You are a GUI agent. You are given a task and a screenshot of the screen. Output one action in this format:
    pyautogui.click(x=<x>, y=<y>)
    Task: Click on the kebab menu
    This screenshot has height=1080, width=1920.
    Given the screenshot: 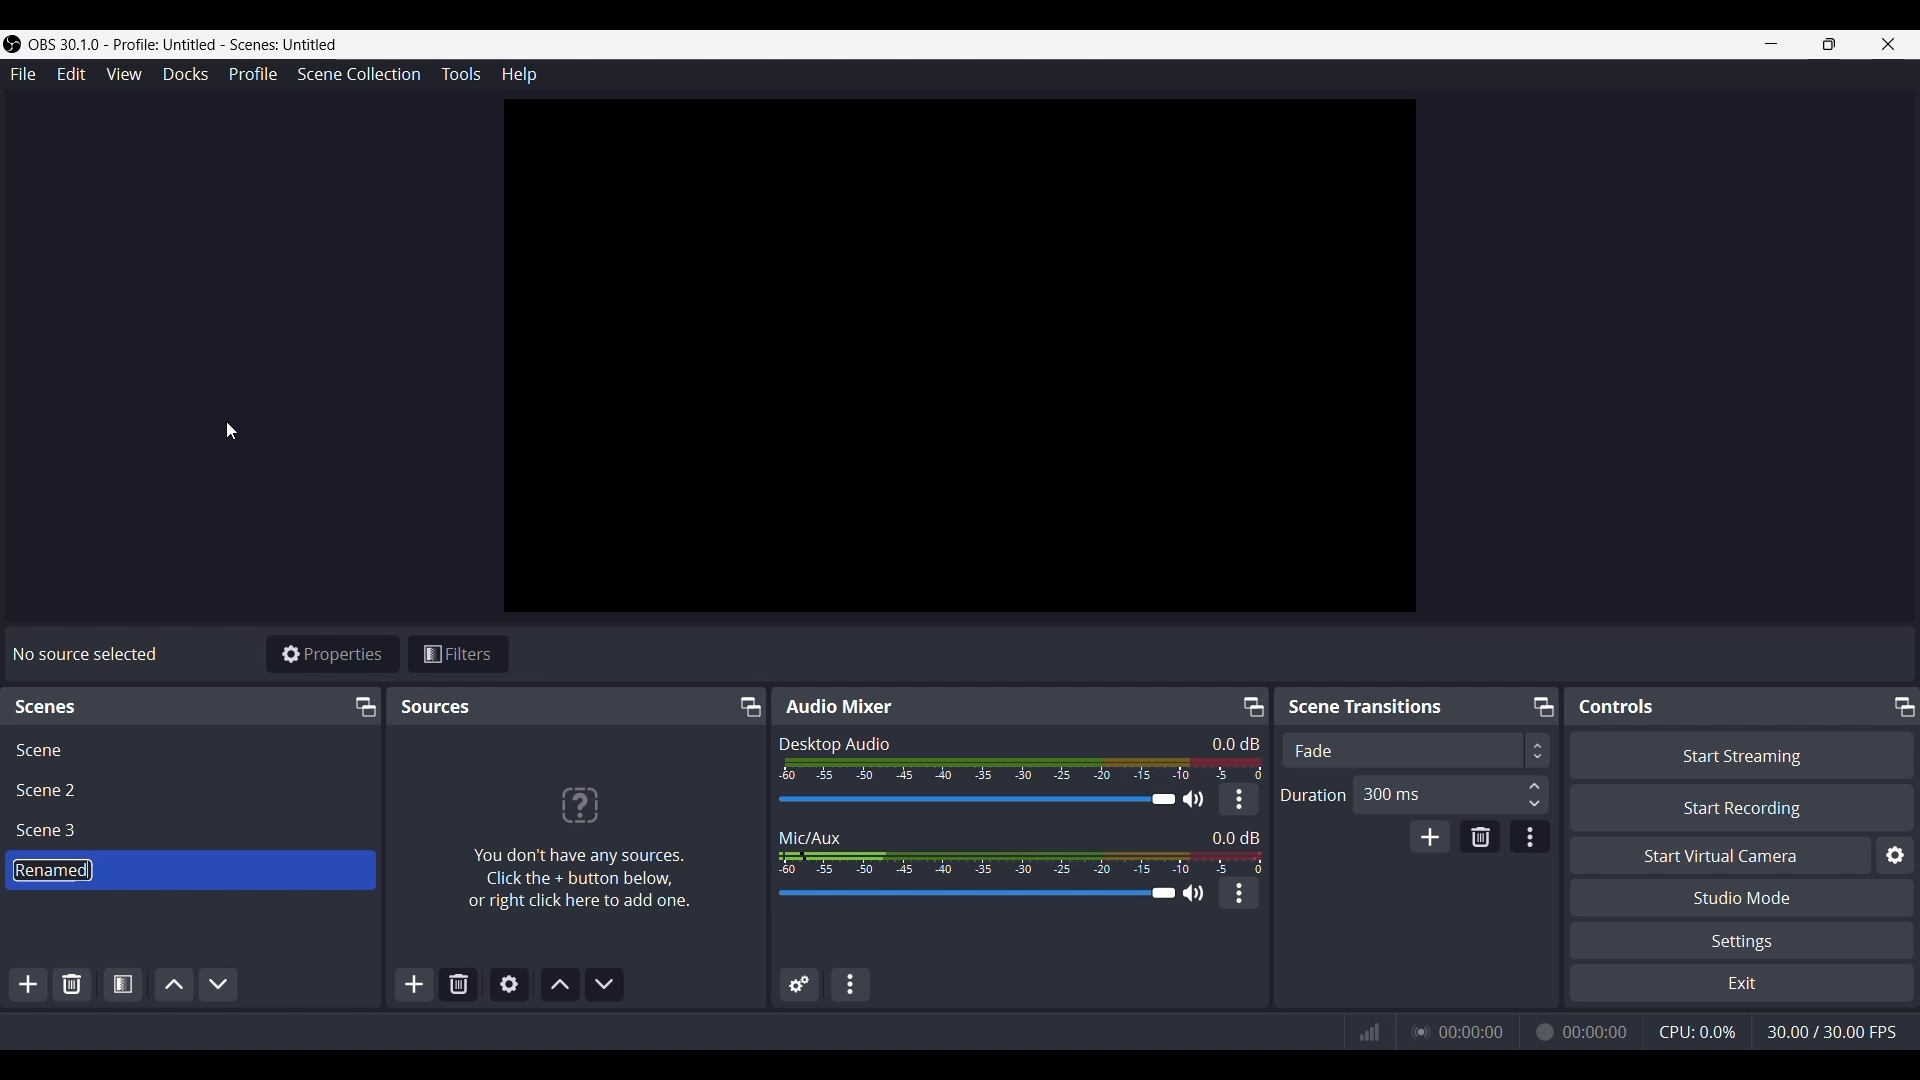 What is the action you would take?
    pyautogui.click(x=1240, y=799)
    